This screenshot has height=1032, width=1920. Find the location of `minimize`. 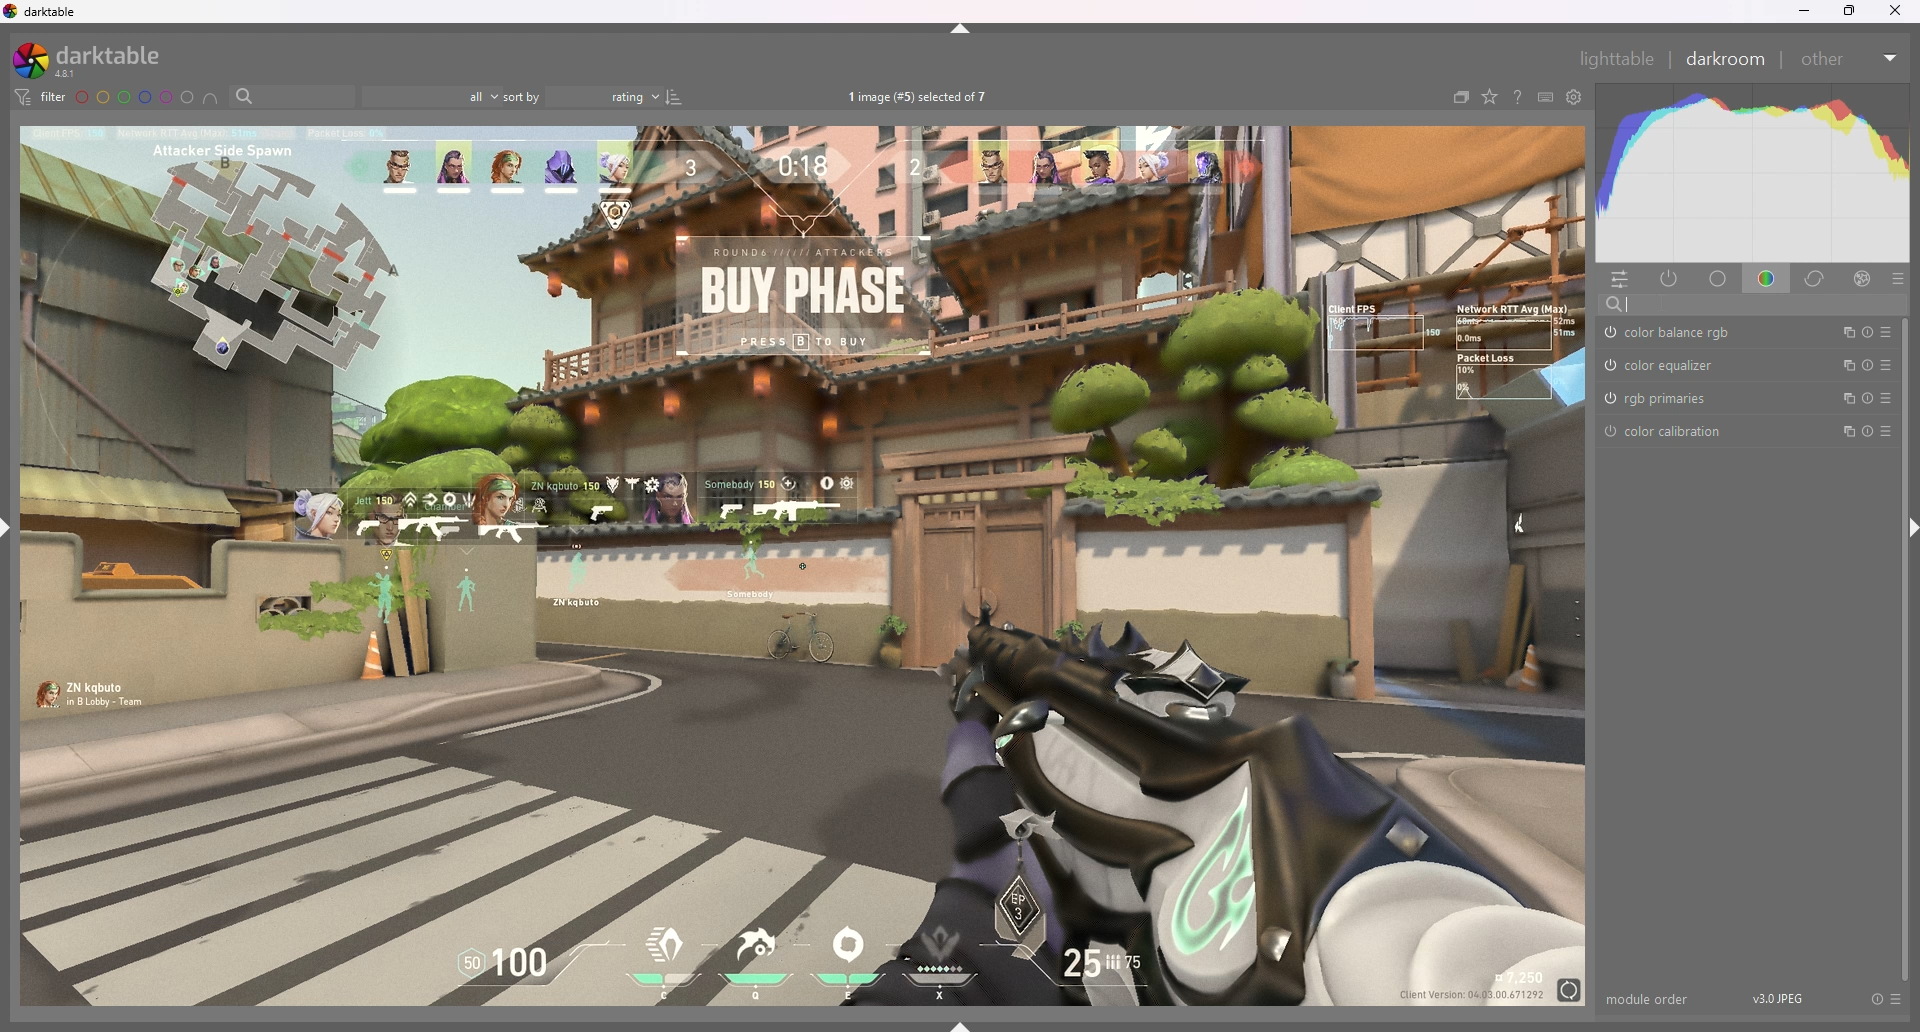

minimize is located at coordinates (1804, 10).